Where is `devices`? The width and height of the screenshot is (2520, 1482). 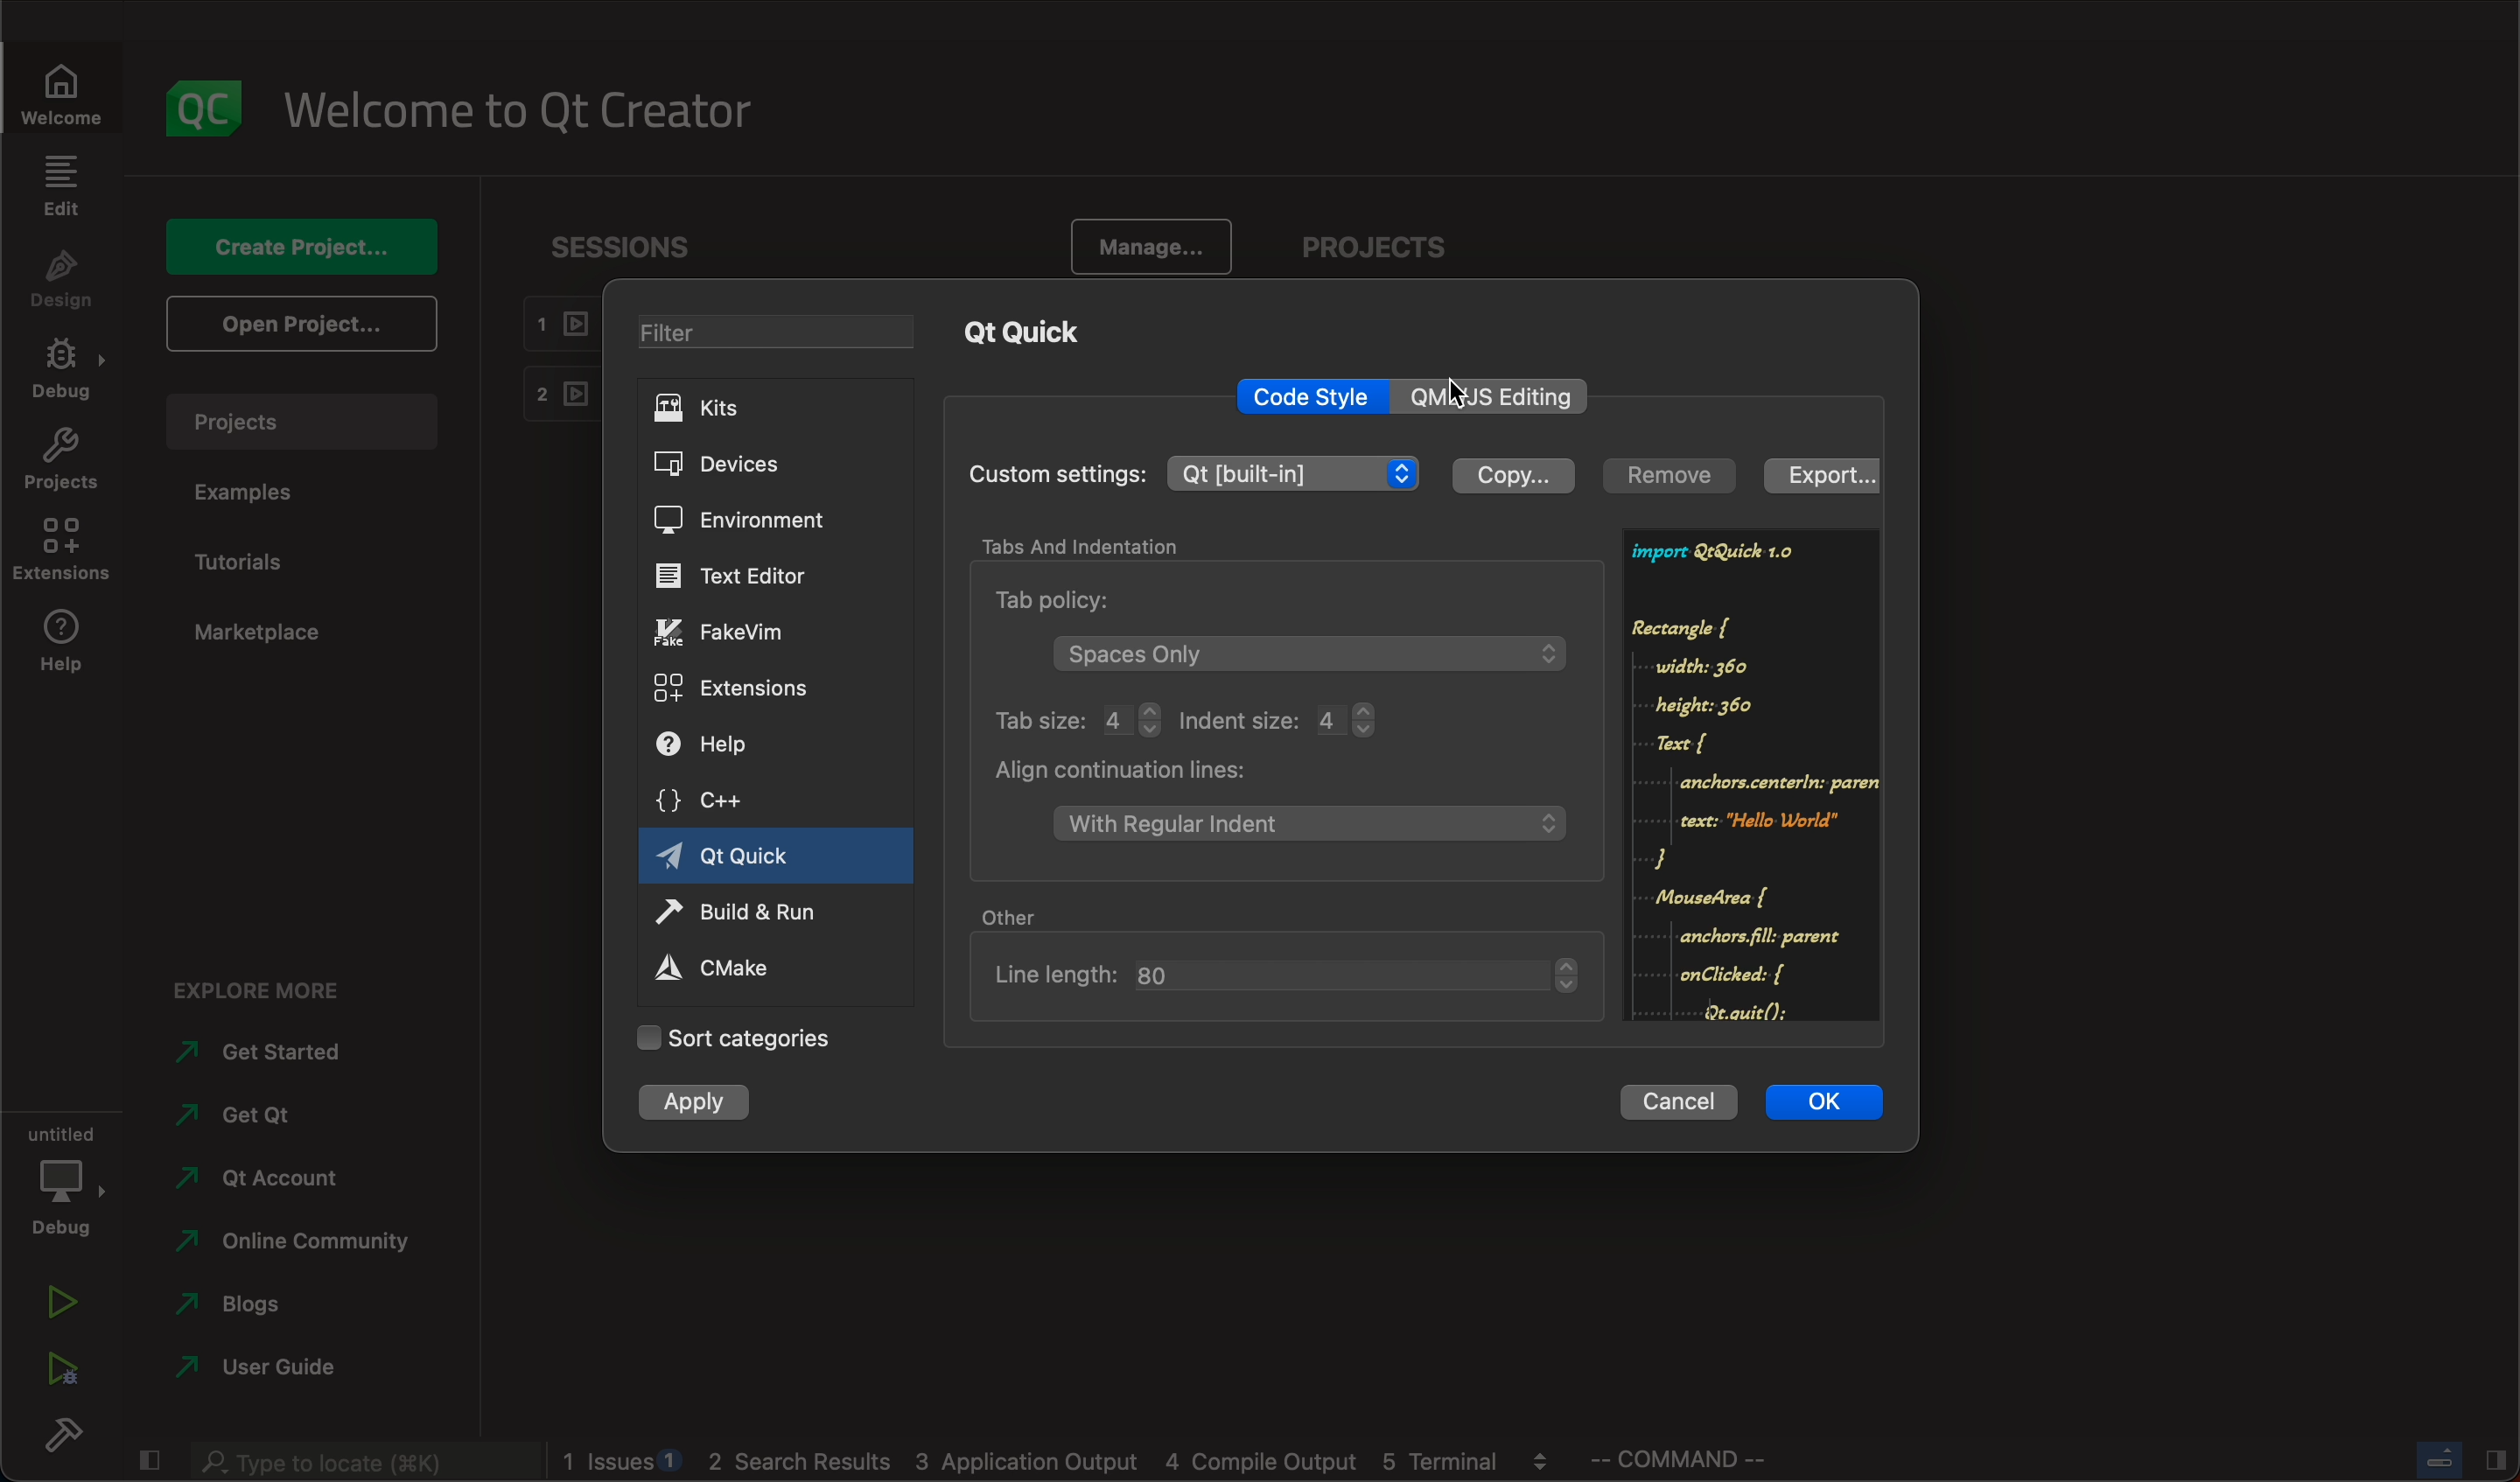
devices is located at coordinates (764, 465).